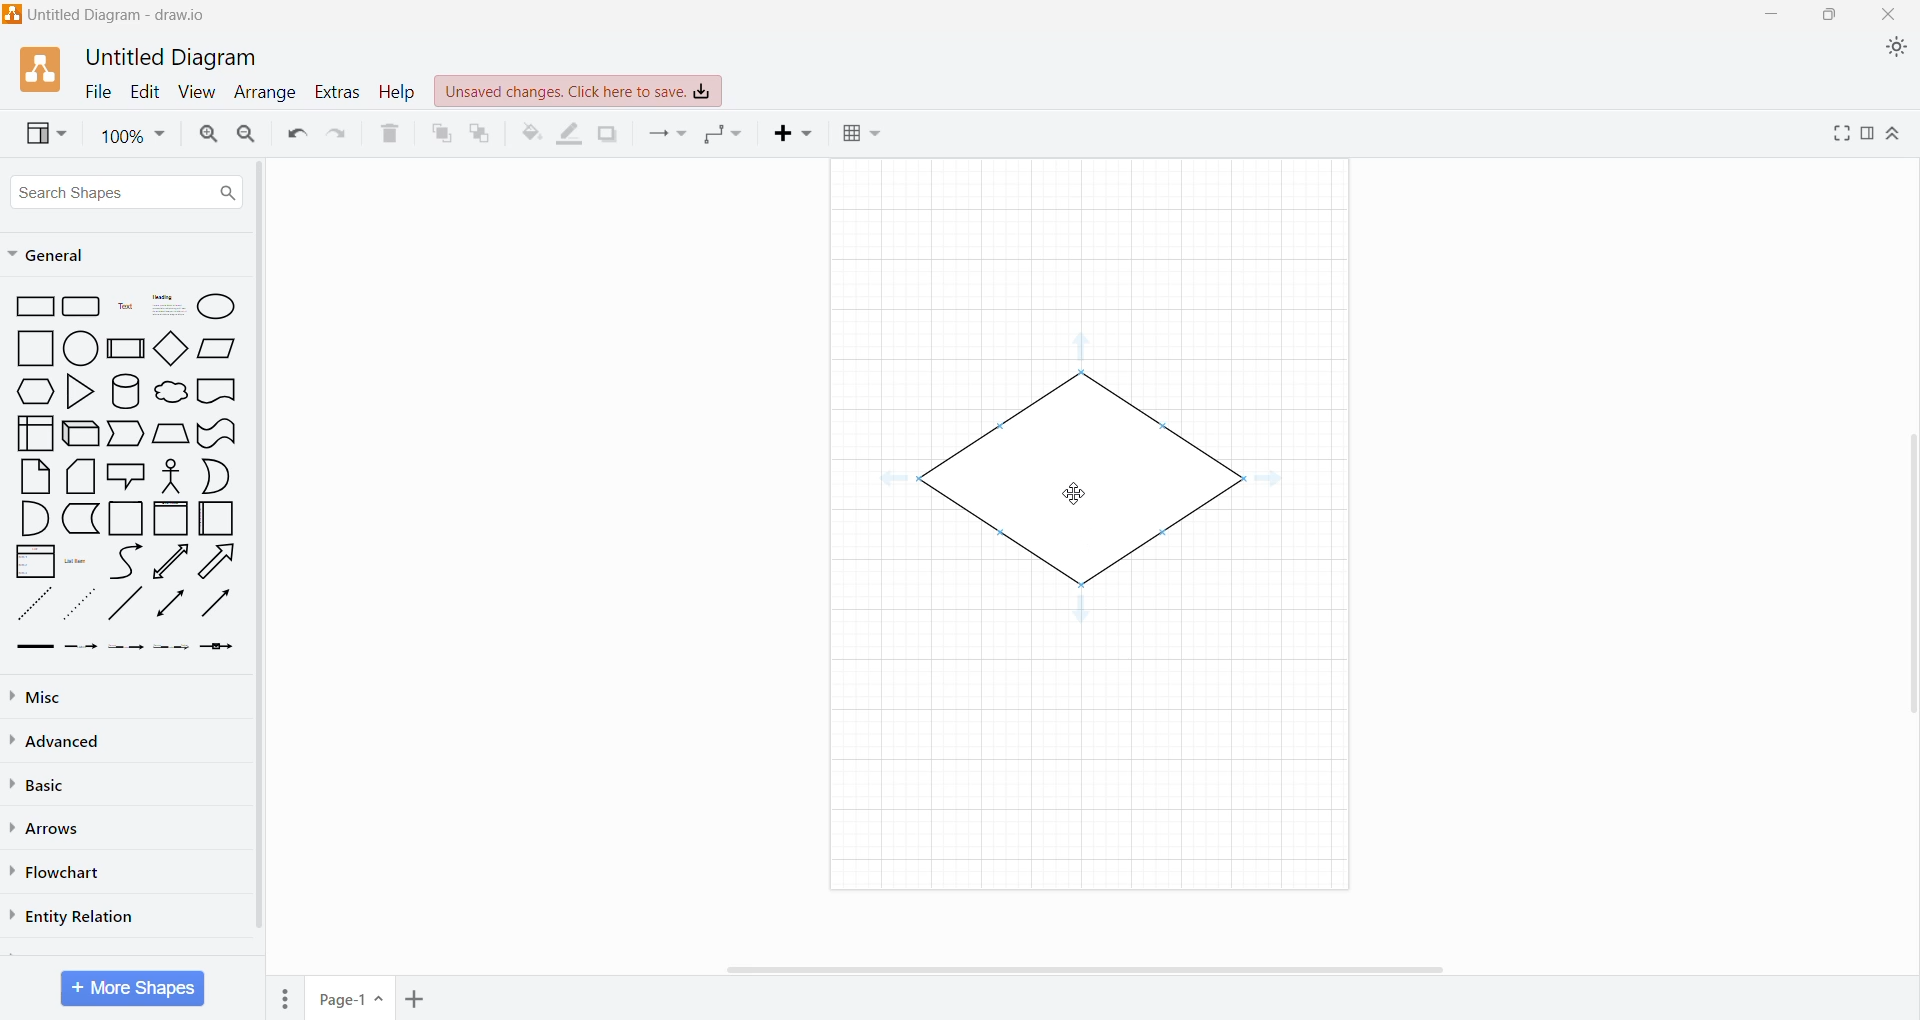 Image resolution: width=1920 pixels, height=1020 pixels. What do you see at coordinates (569, 134) in the screenshot?
I see `Line Color` at bounding box center [569, 134].